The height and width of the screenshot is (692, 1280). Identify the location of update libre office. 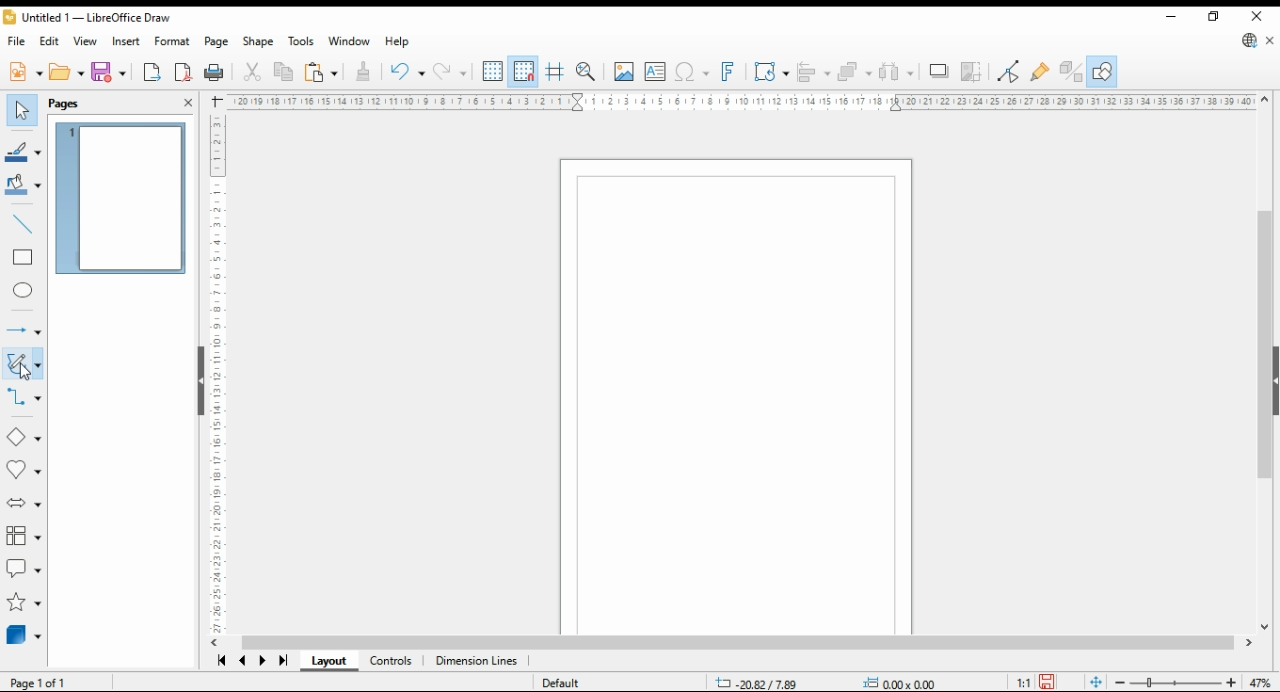
(1248, 40).